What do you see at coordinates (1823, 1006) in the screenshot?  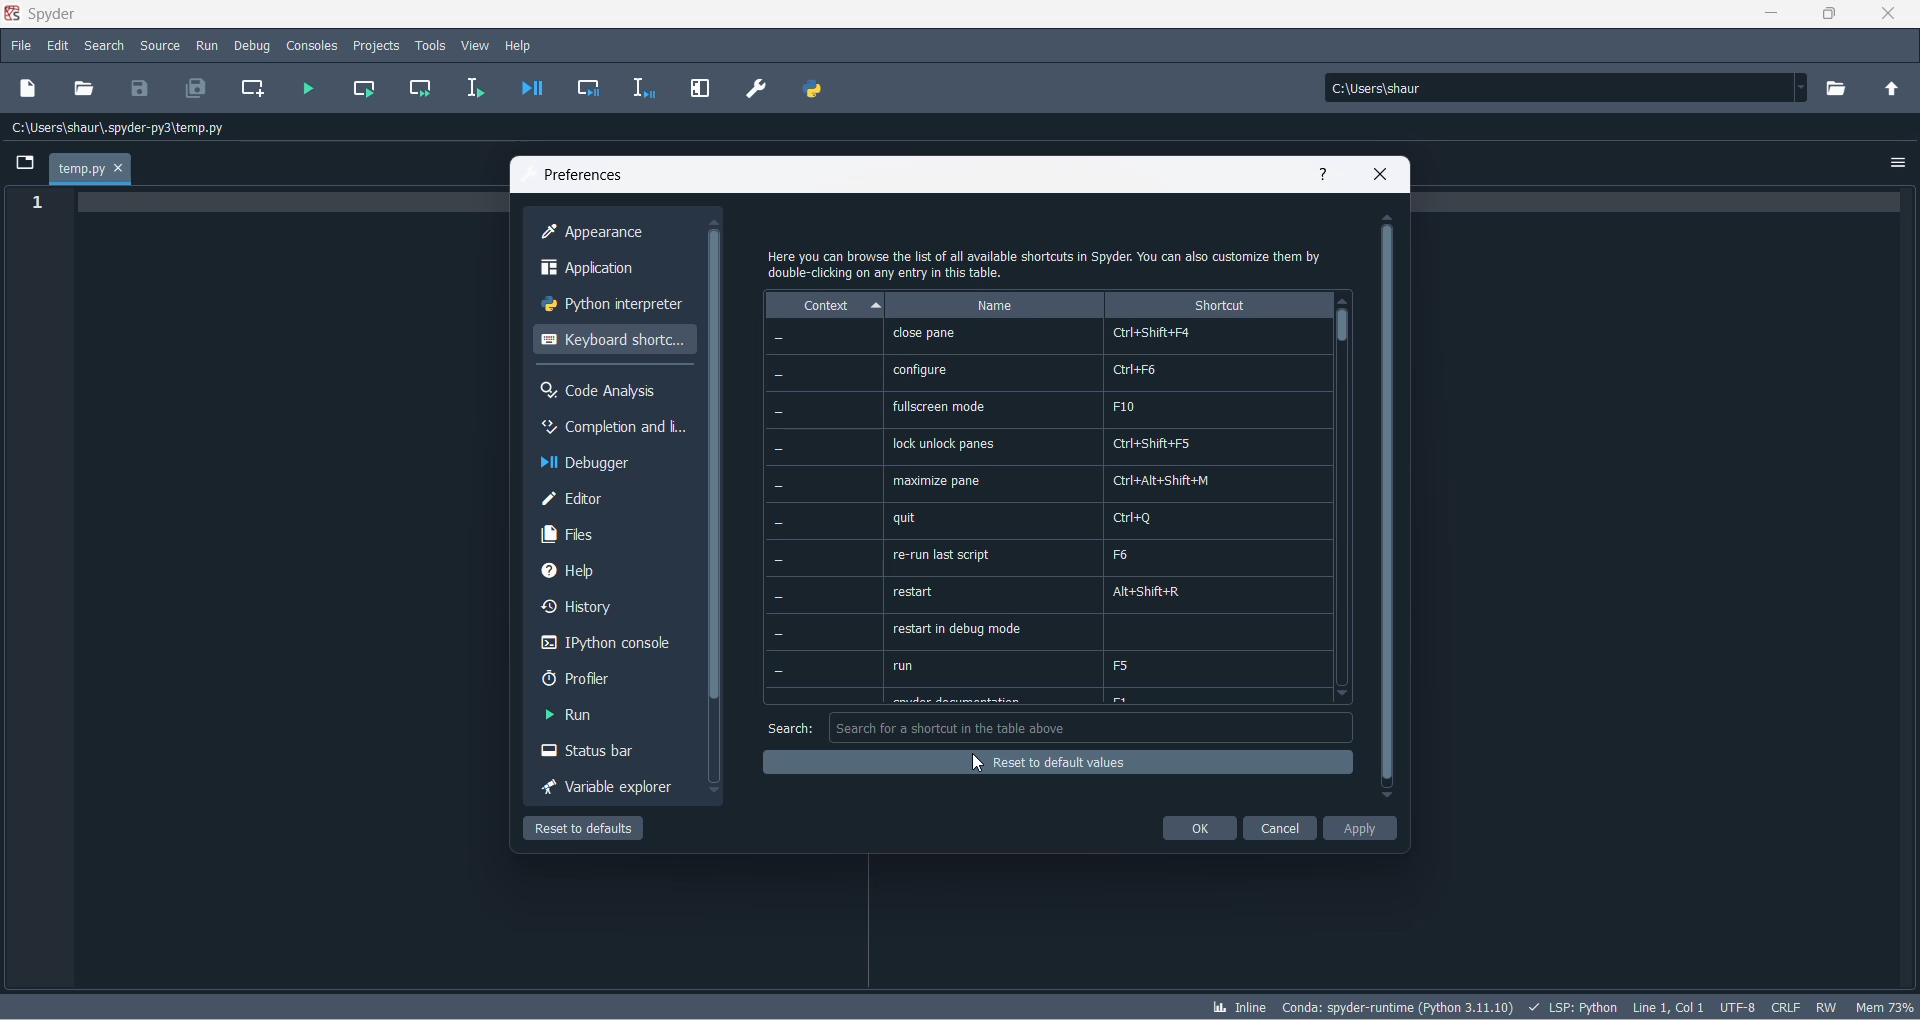 I see `file control` at bounding box center [1823, 1006].